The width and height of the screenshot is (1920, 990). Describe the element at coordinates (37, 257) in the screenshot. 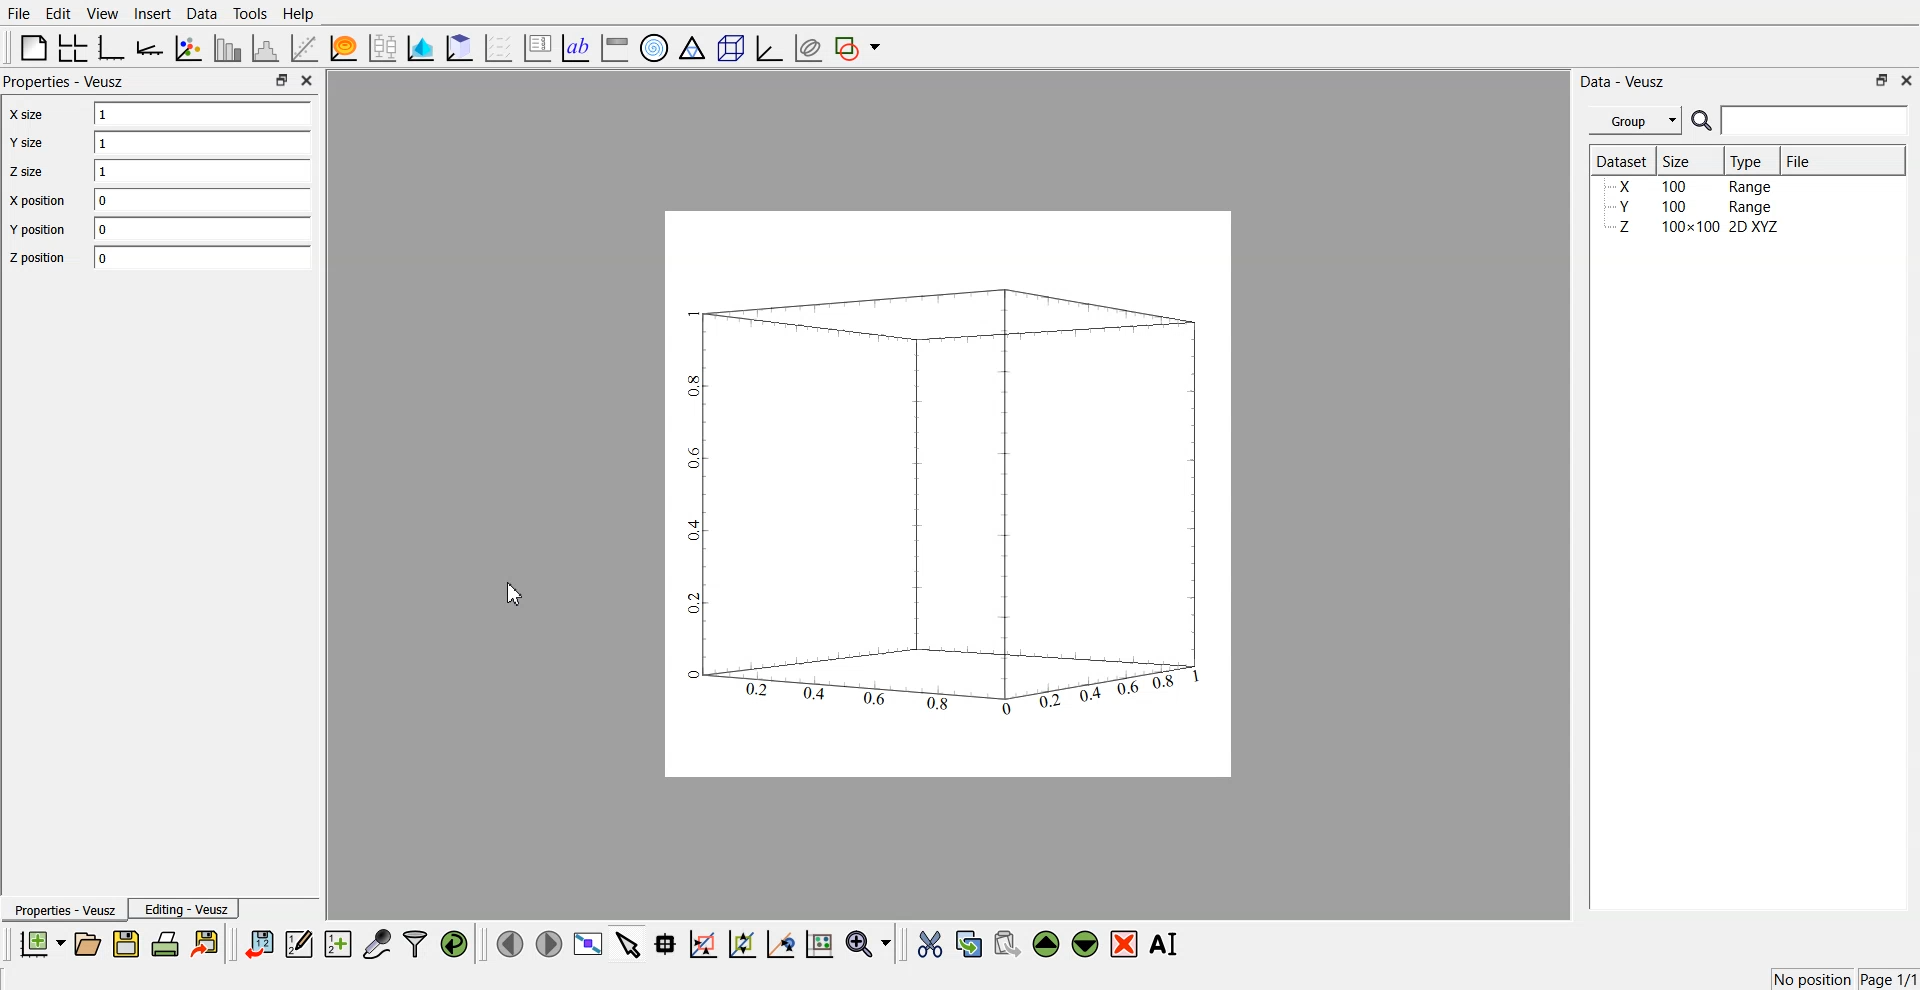

I see `Z position` at that location.